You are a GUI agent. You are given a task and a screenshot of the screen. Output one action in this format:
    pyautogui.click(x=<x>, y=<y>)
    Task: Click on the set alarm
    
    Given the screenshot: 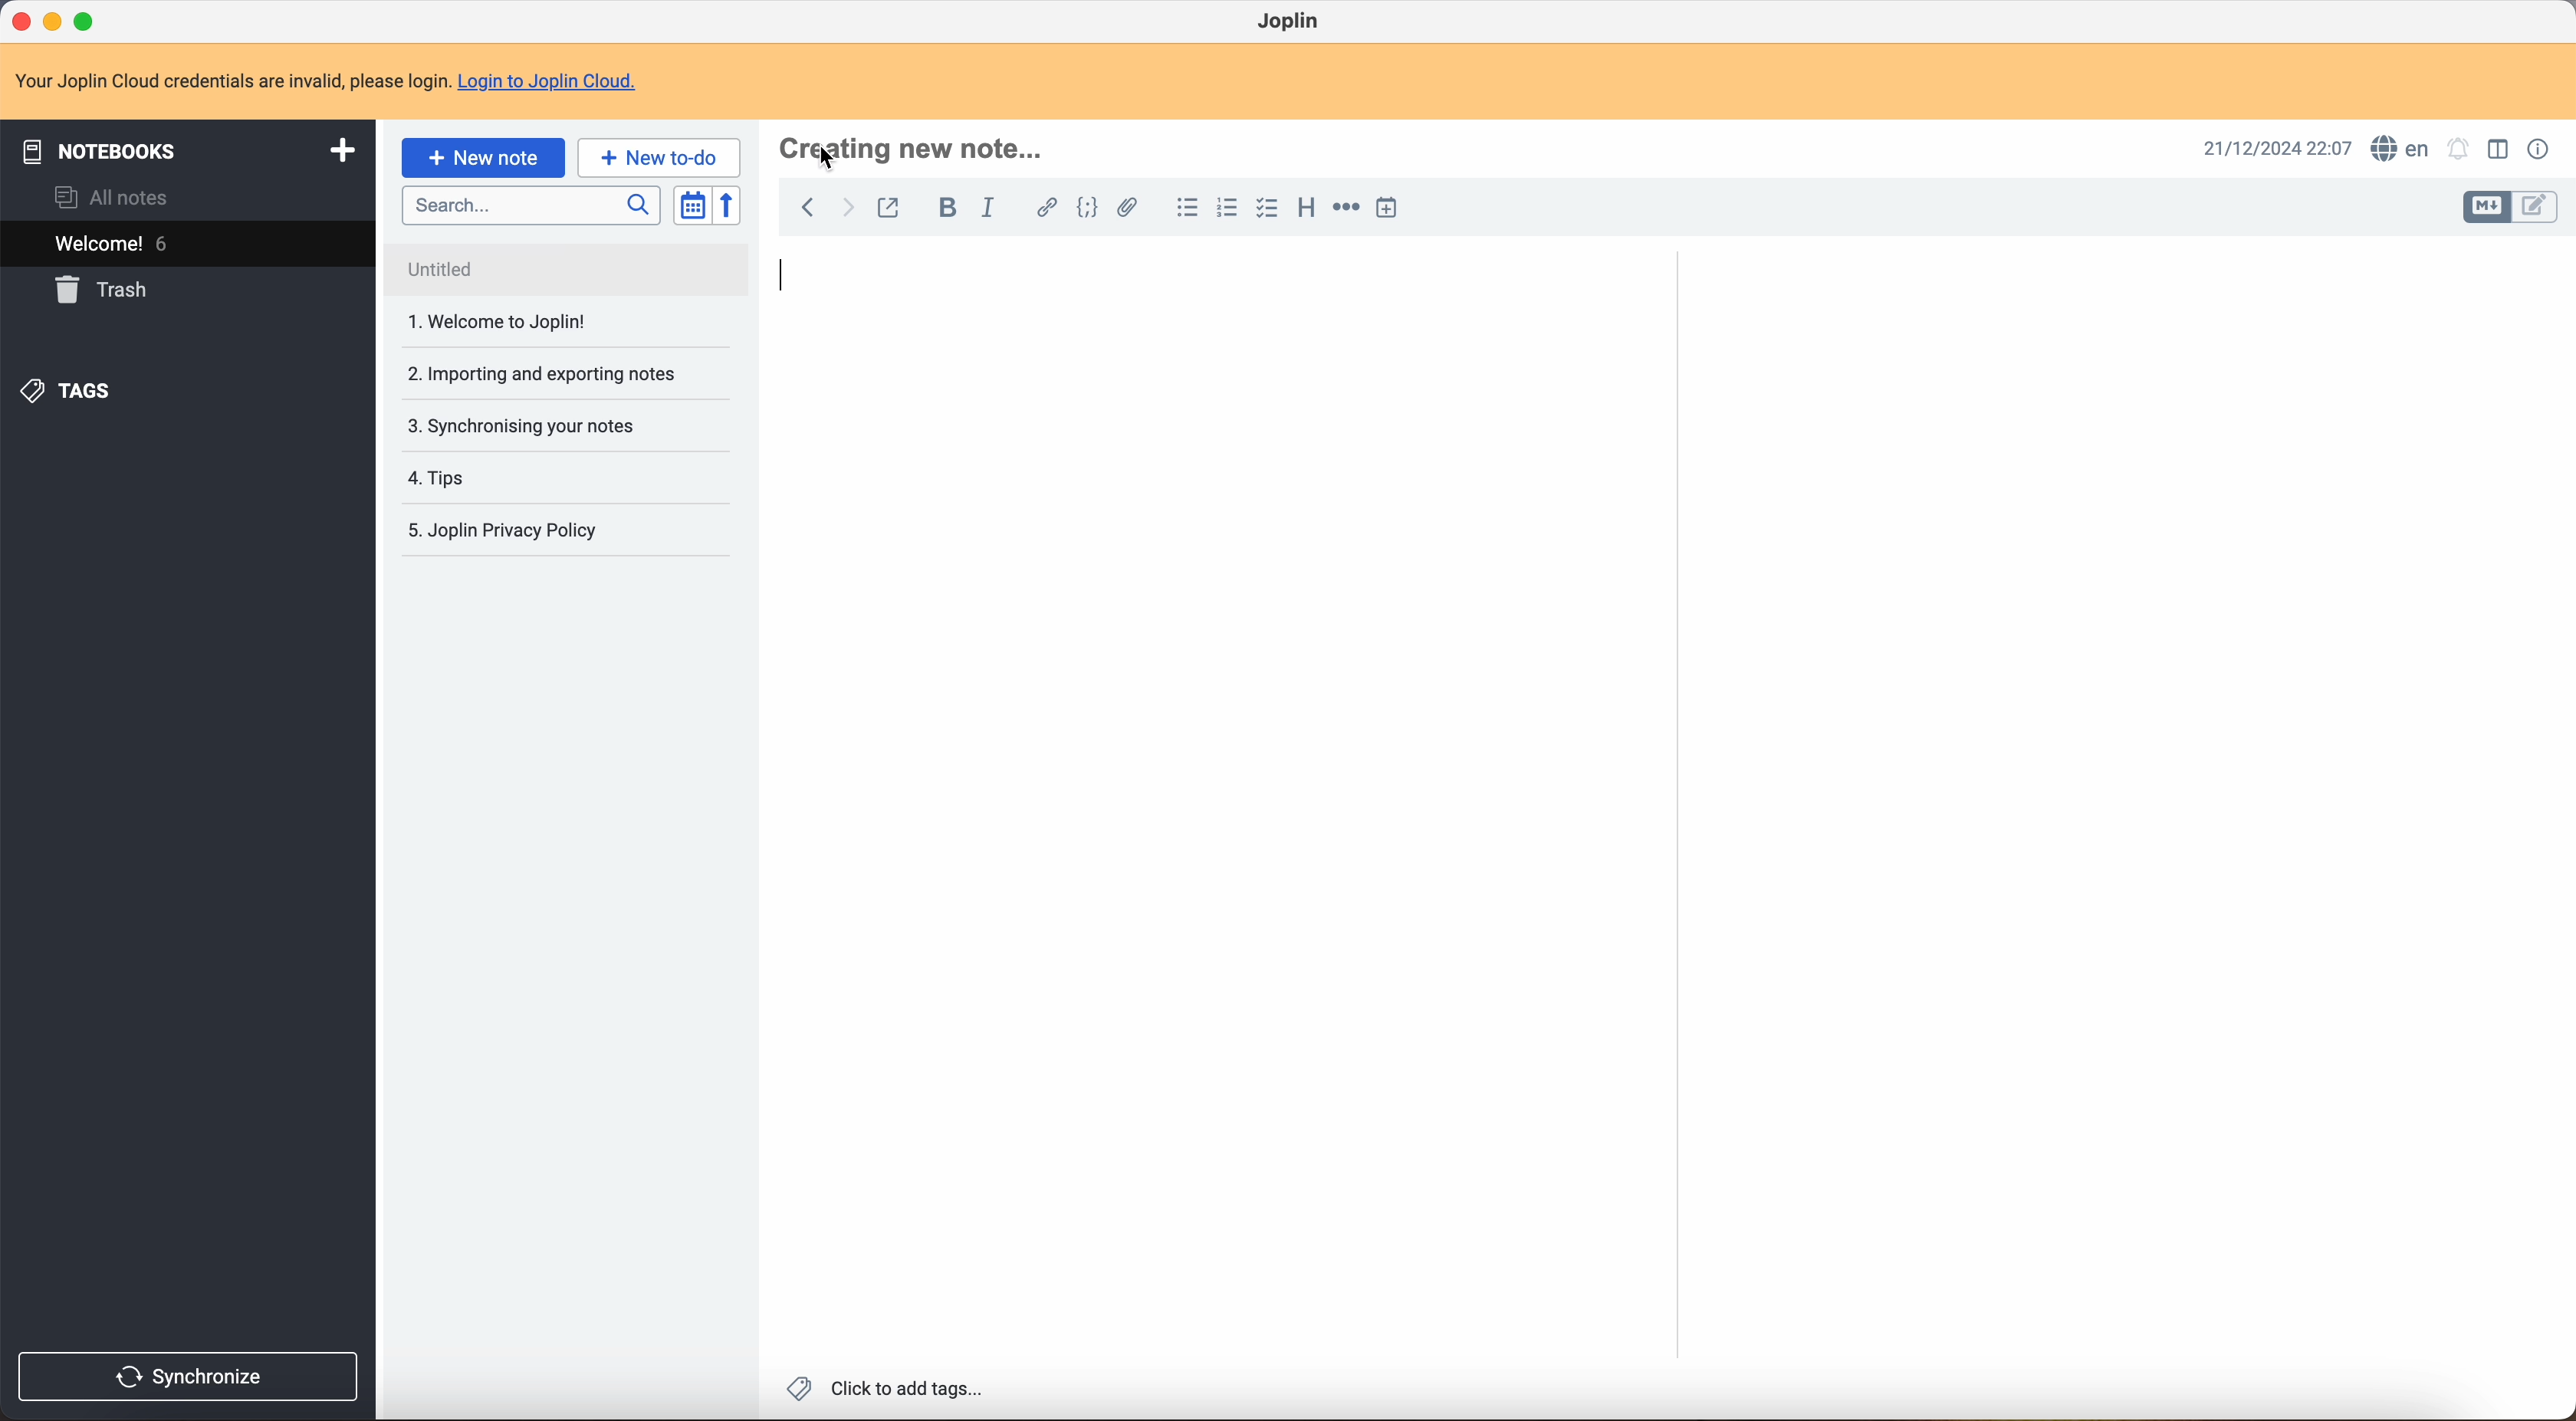 What is the action you would take?
    pyautogui.click(x=2460, y=148)
    